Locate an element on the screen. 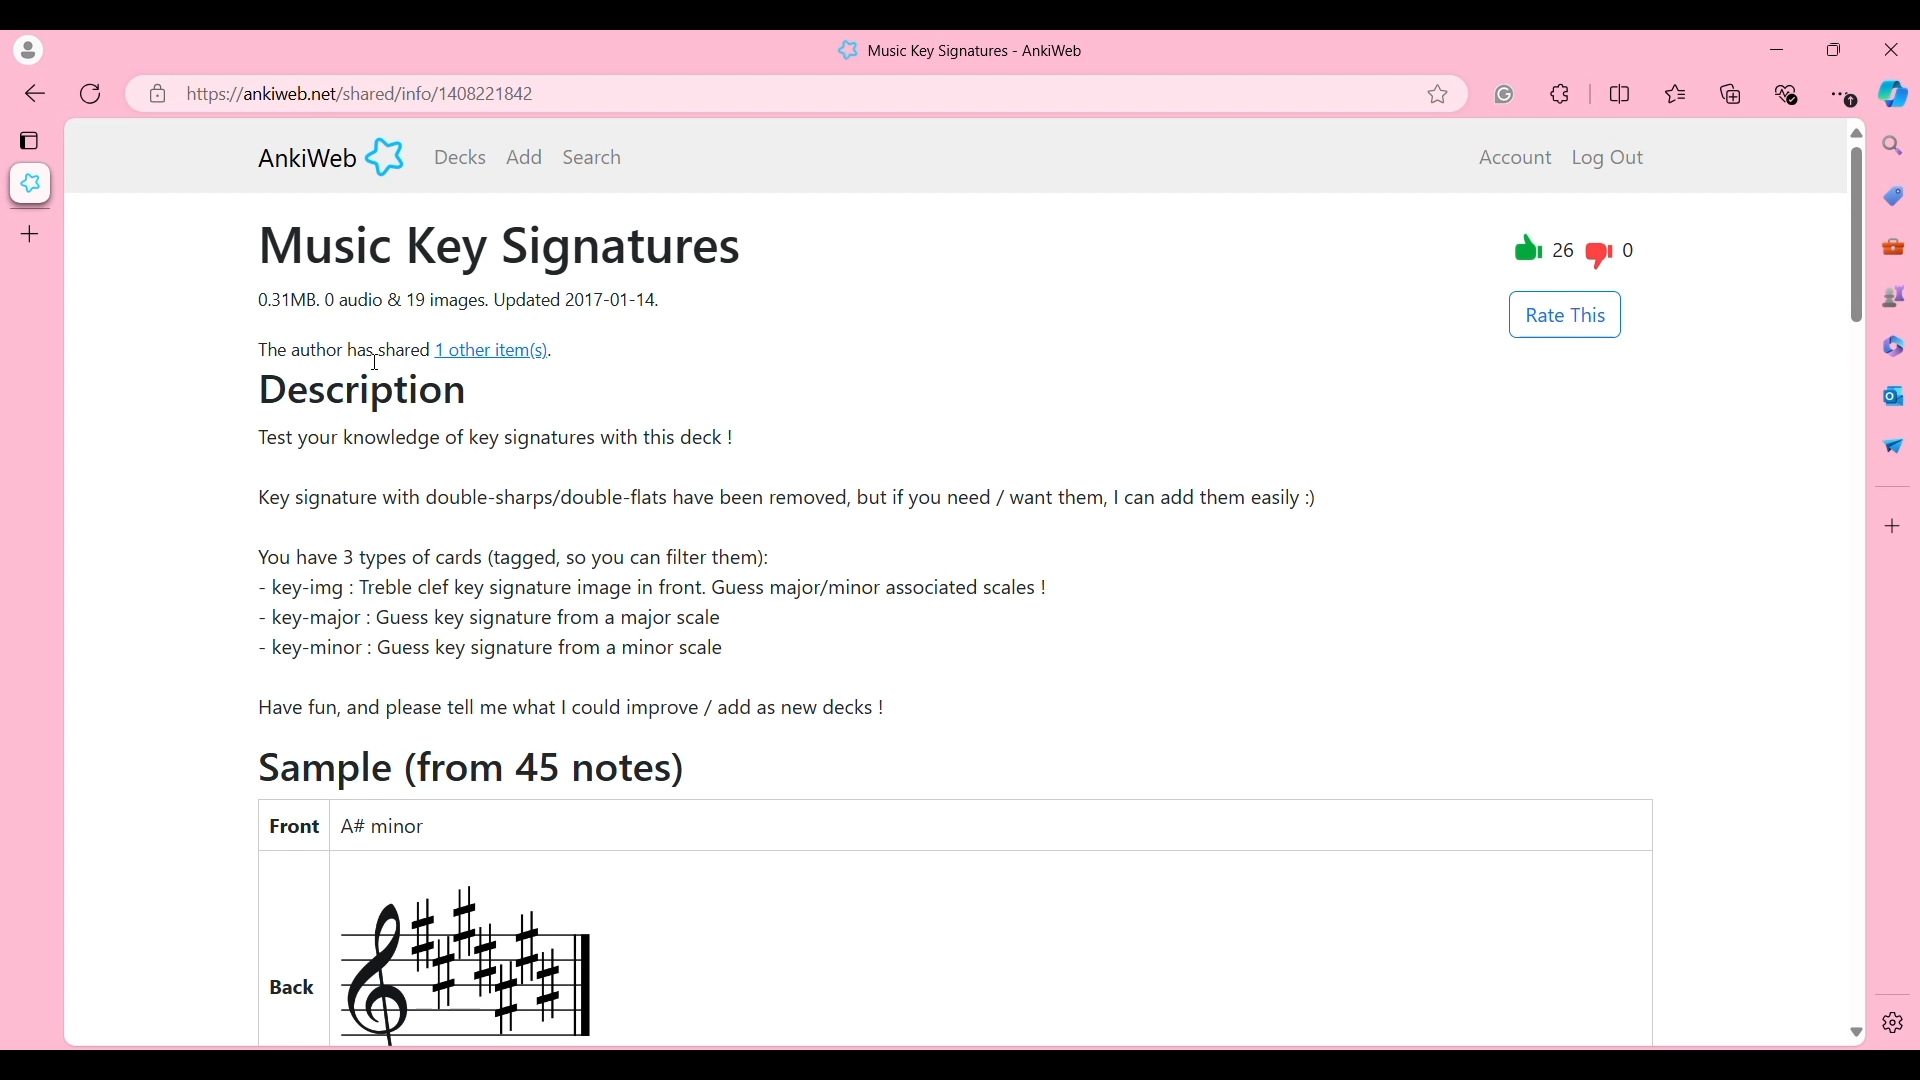  Customize browser is located at coordinates (1893, 526).